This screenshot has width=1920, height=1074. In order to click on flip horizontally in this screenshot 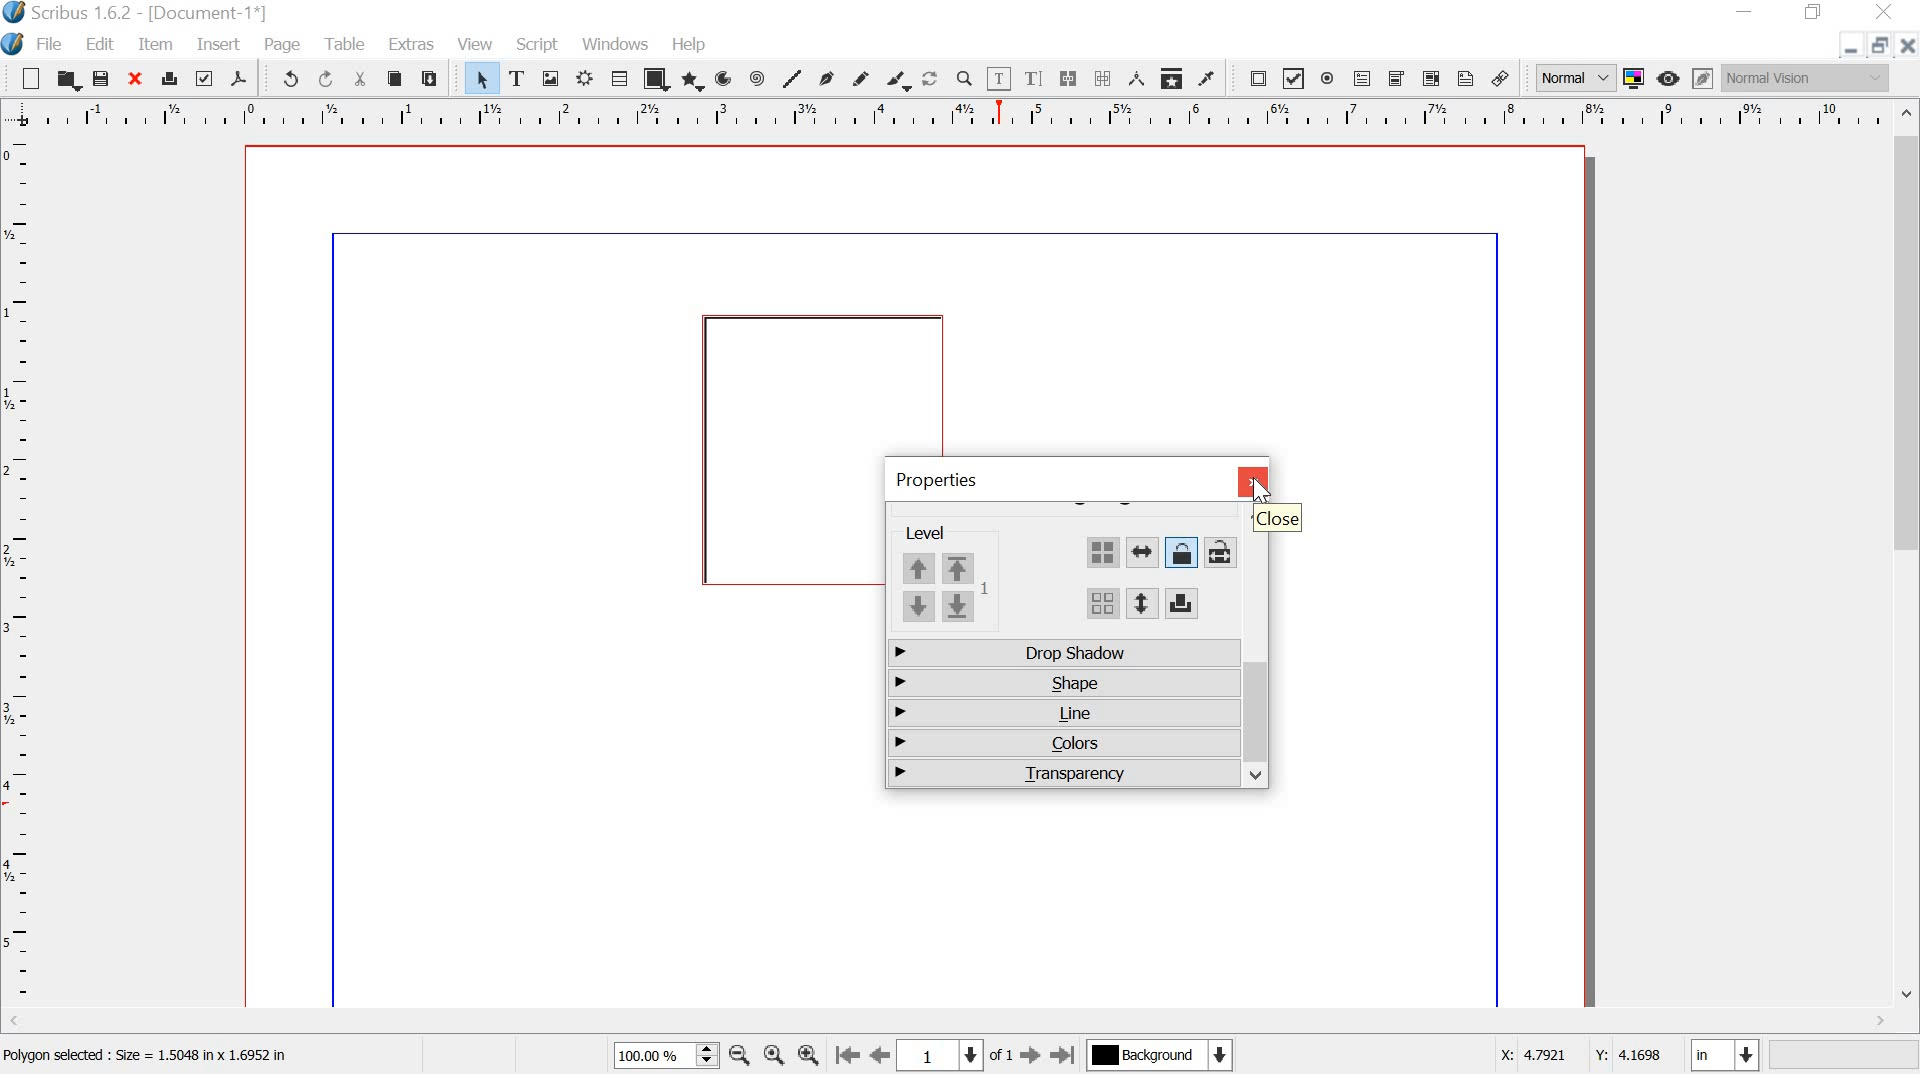, I will do `click(1143, 554)`.